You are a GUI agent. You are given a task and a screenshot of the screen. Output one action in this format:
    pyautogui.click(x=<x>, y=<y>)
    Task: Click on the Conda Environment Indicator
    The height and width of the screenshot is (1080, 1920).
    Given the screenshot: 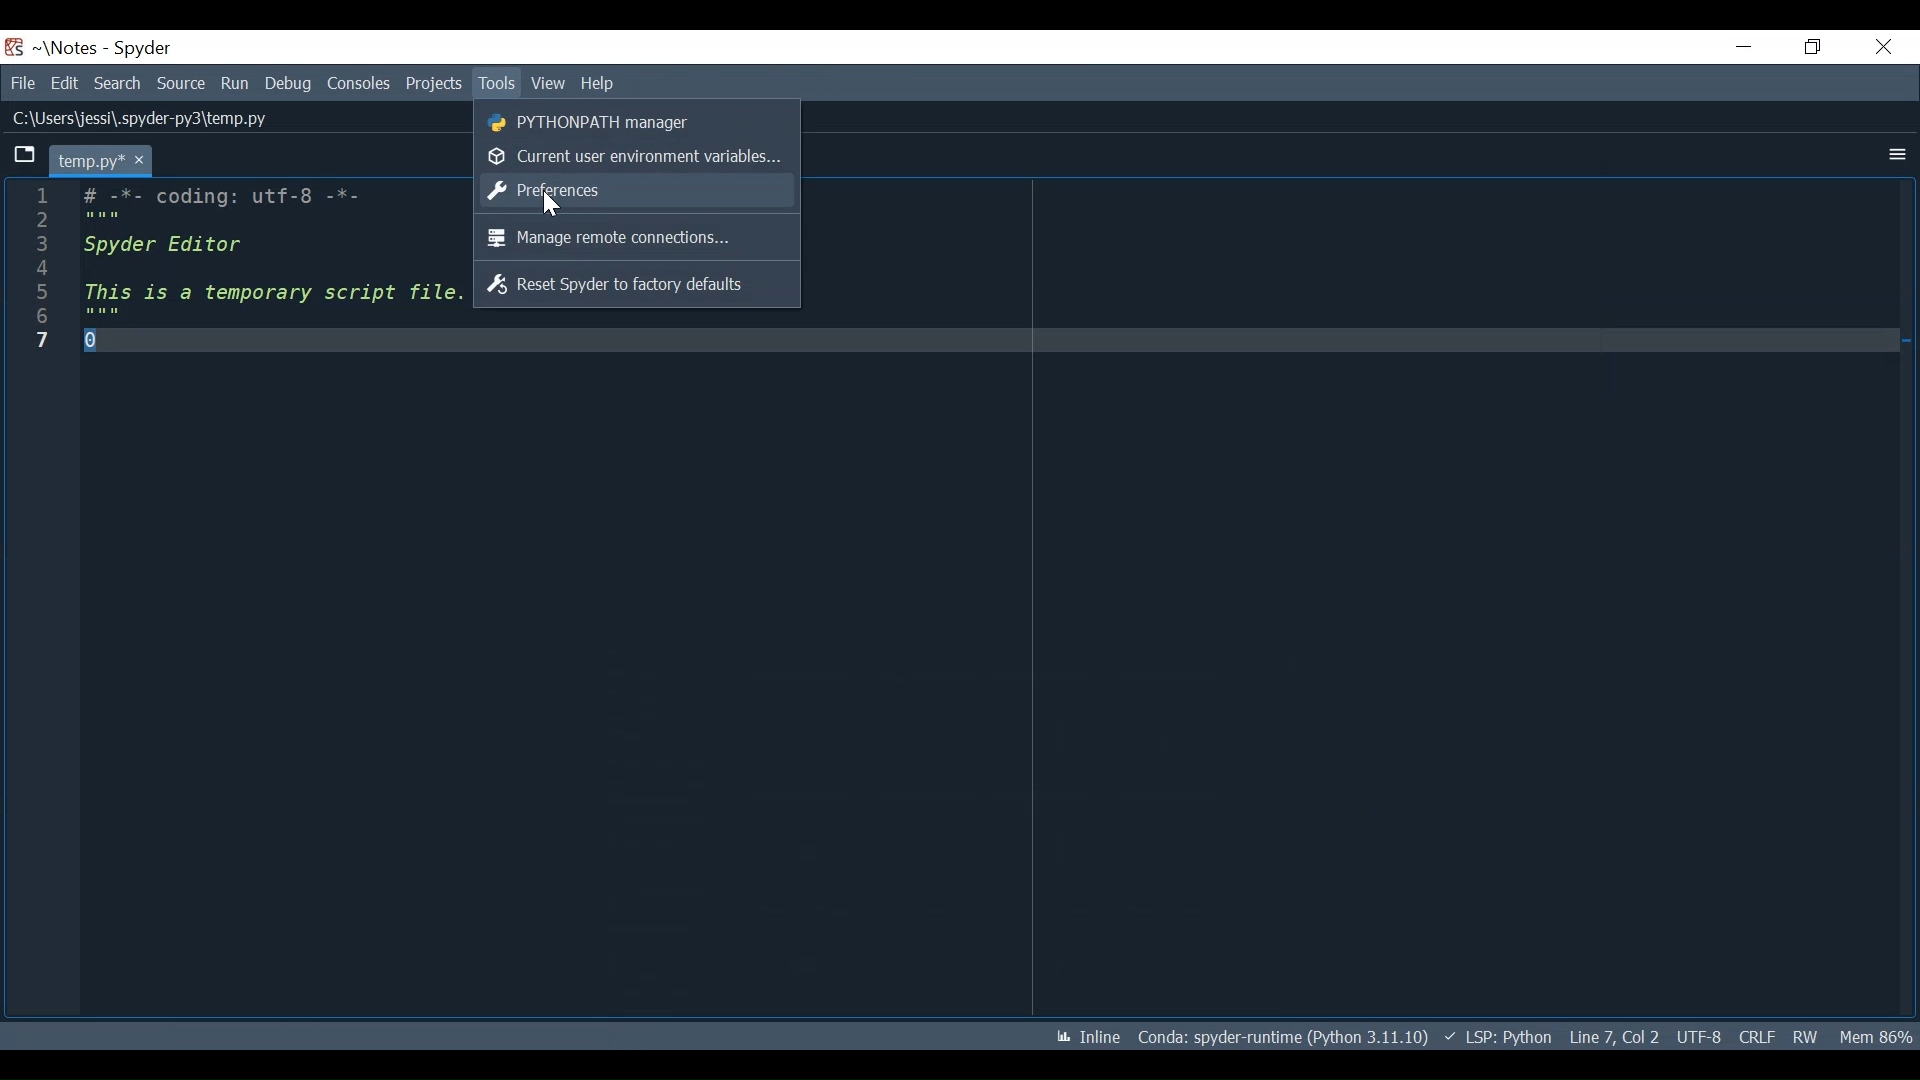 What is the action you would take?
    pyautogui.click(x=1282, y=1036)
    